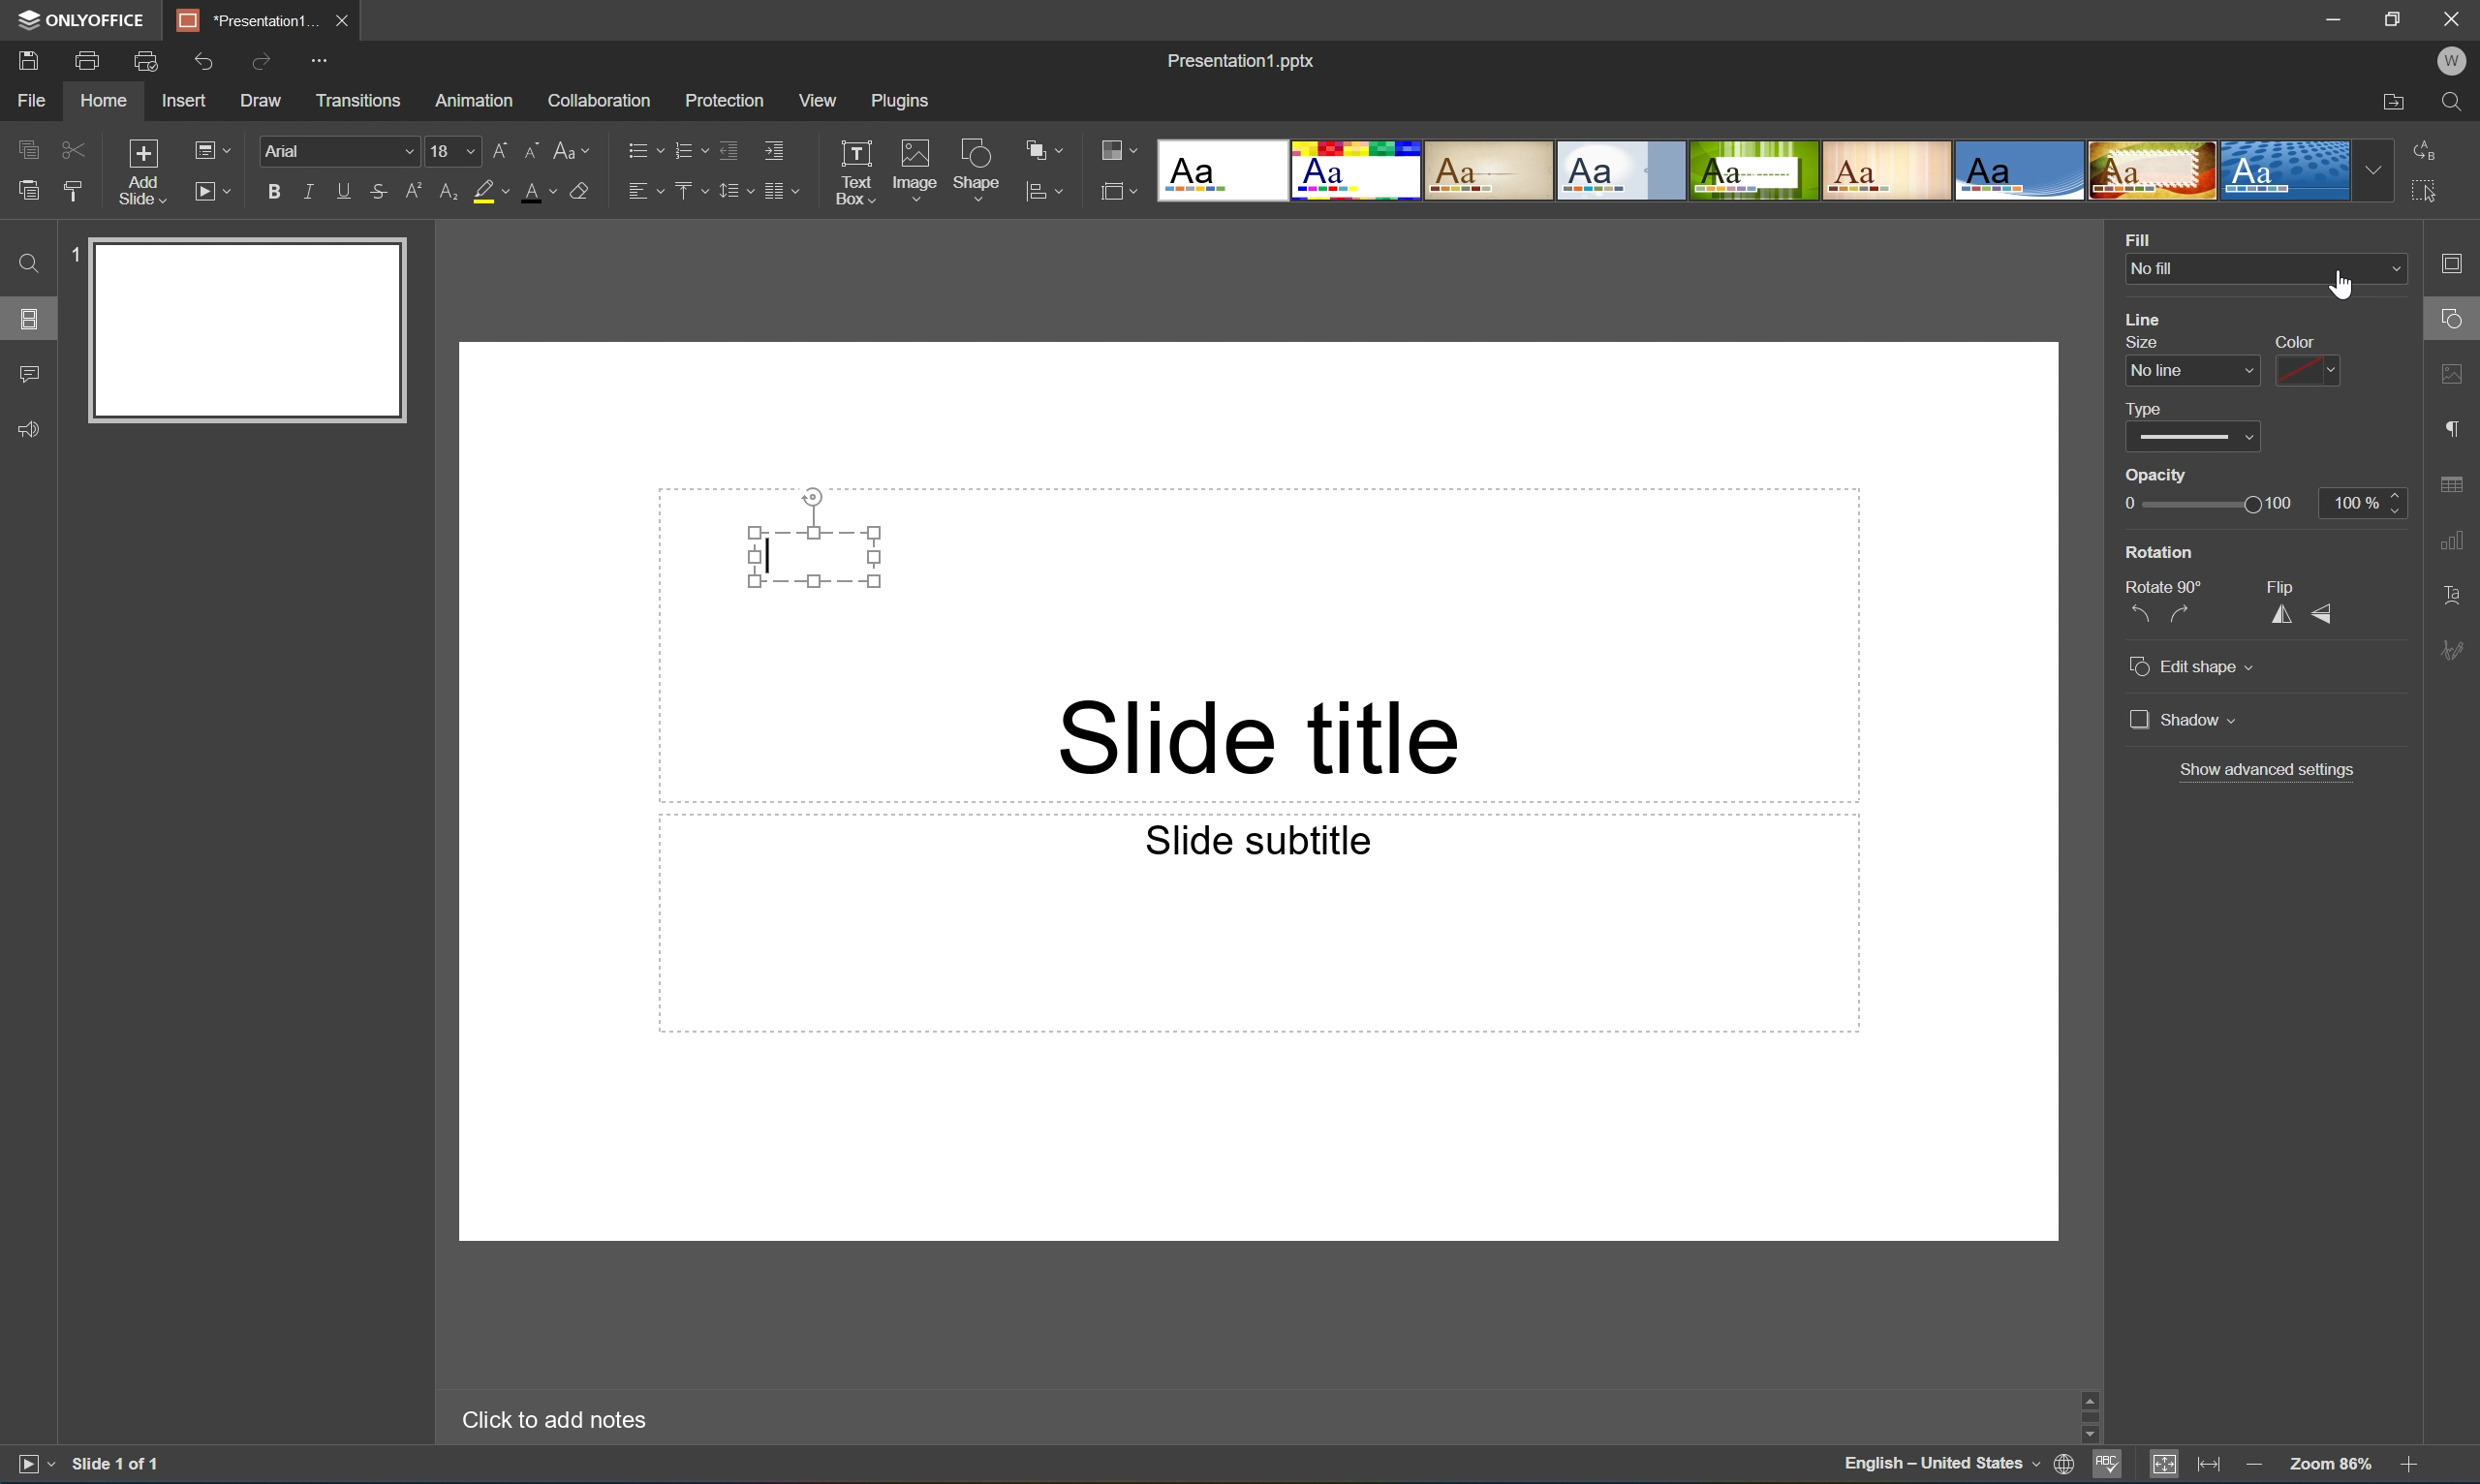 This screenshot has width=2480, height=1484. I want to click on Rotate 90° counterclockwise, so click(2135, 615).